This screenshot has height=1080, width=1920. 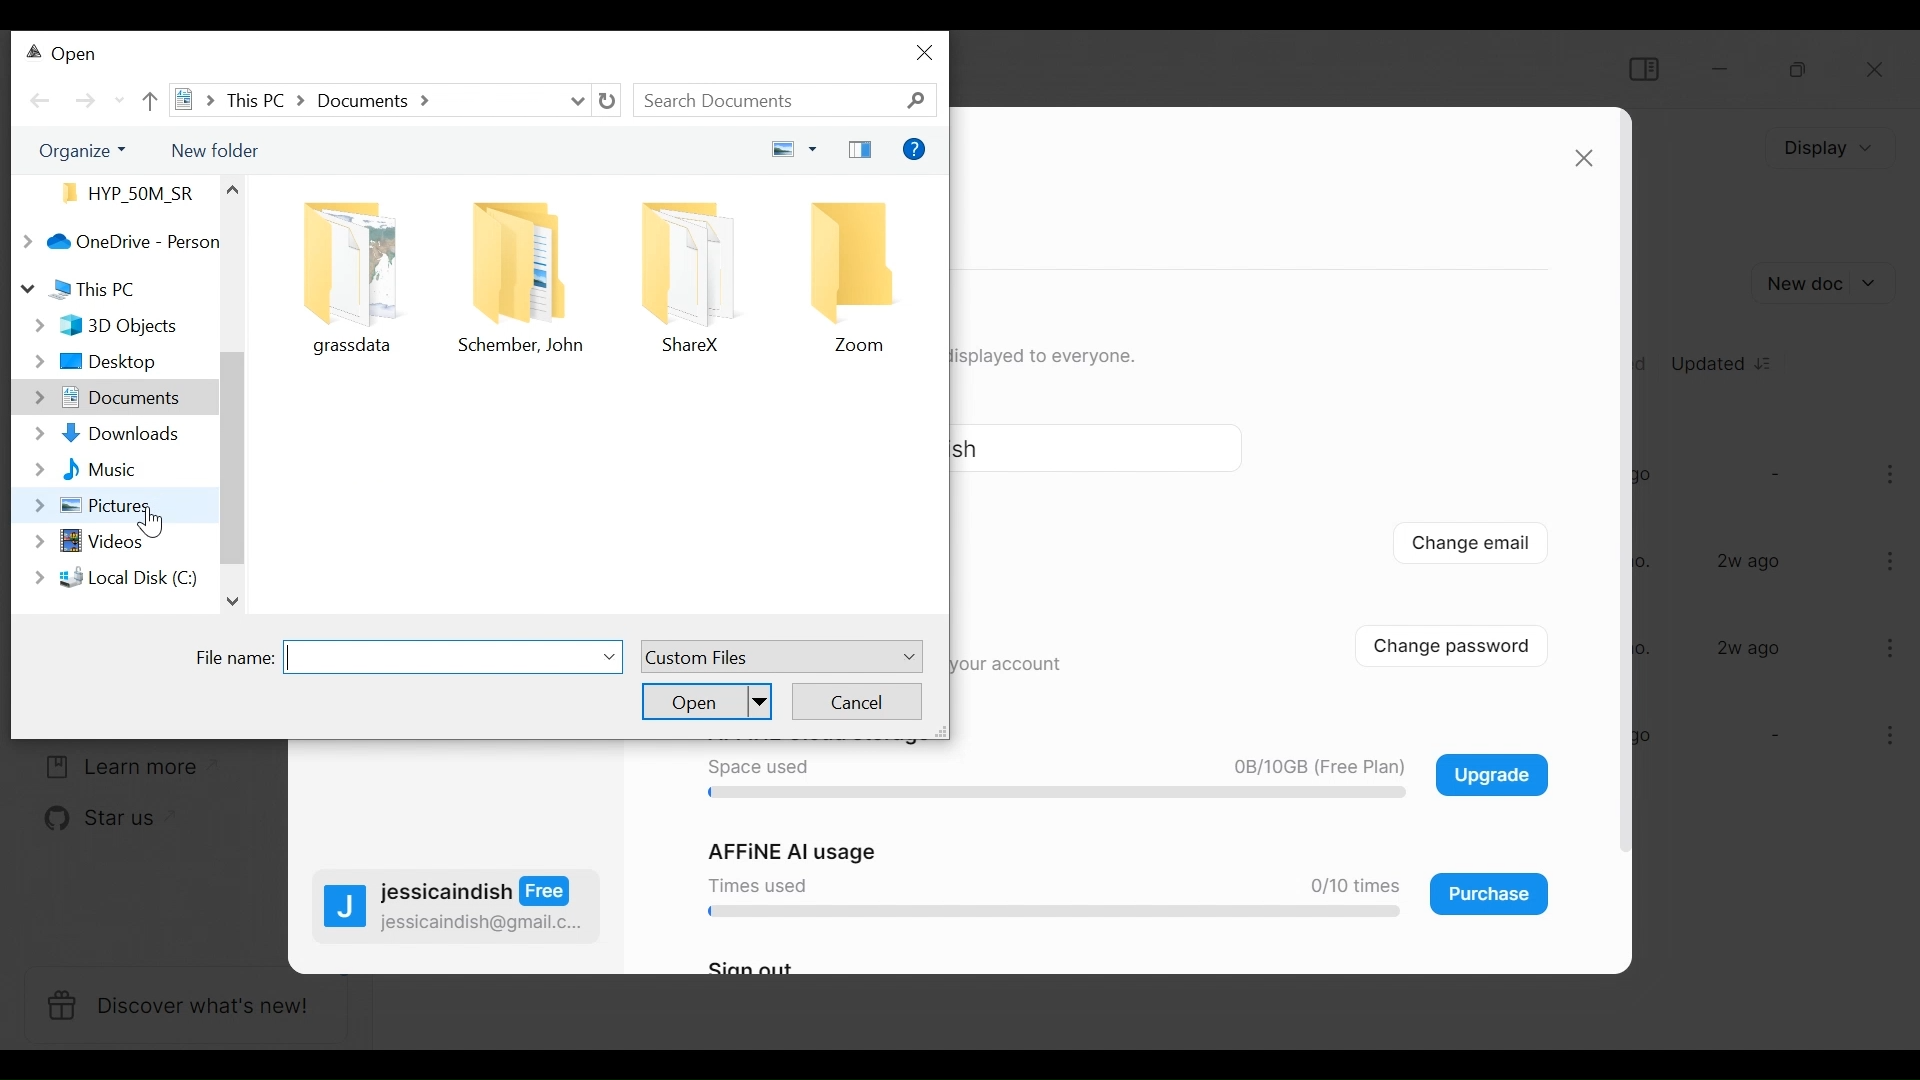 What do you see at coordinates (1877, 72) in the screenshot?
I see `Close` at bounding box center [1877, 72].